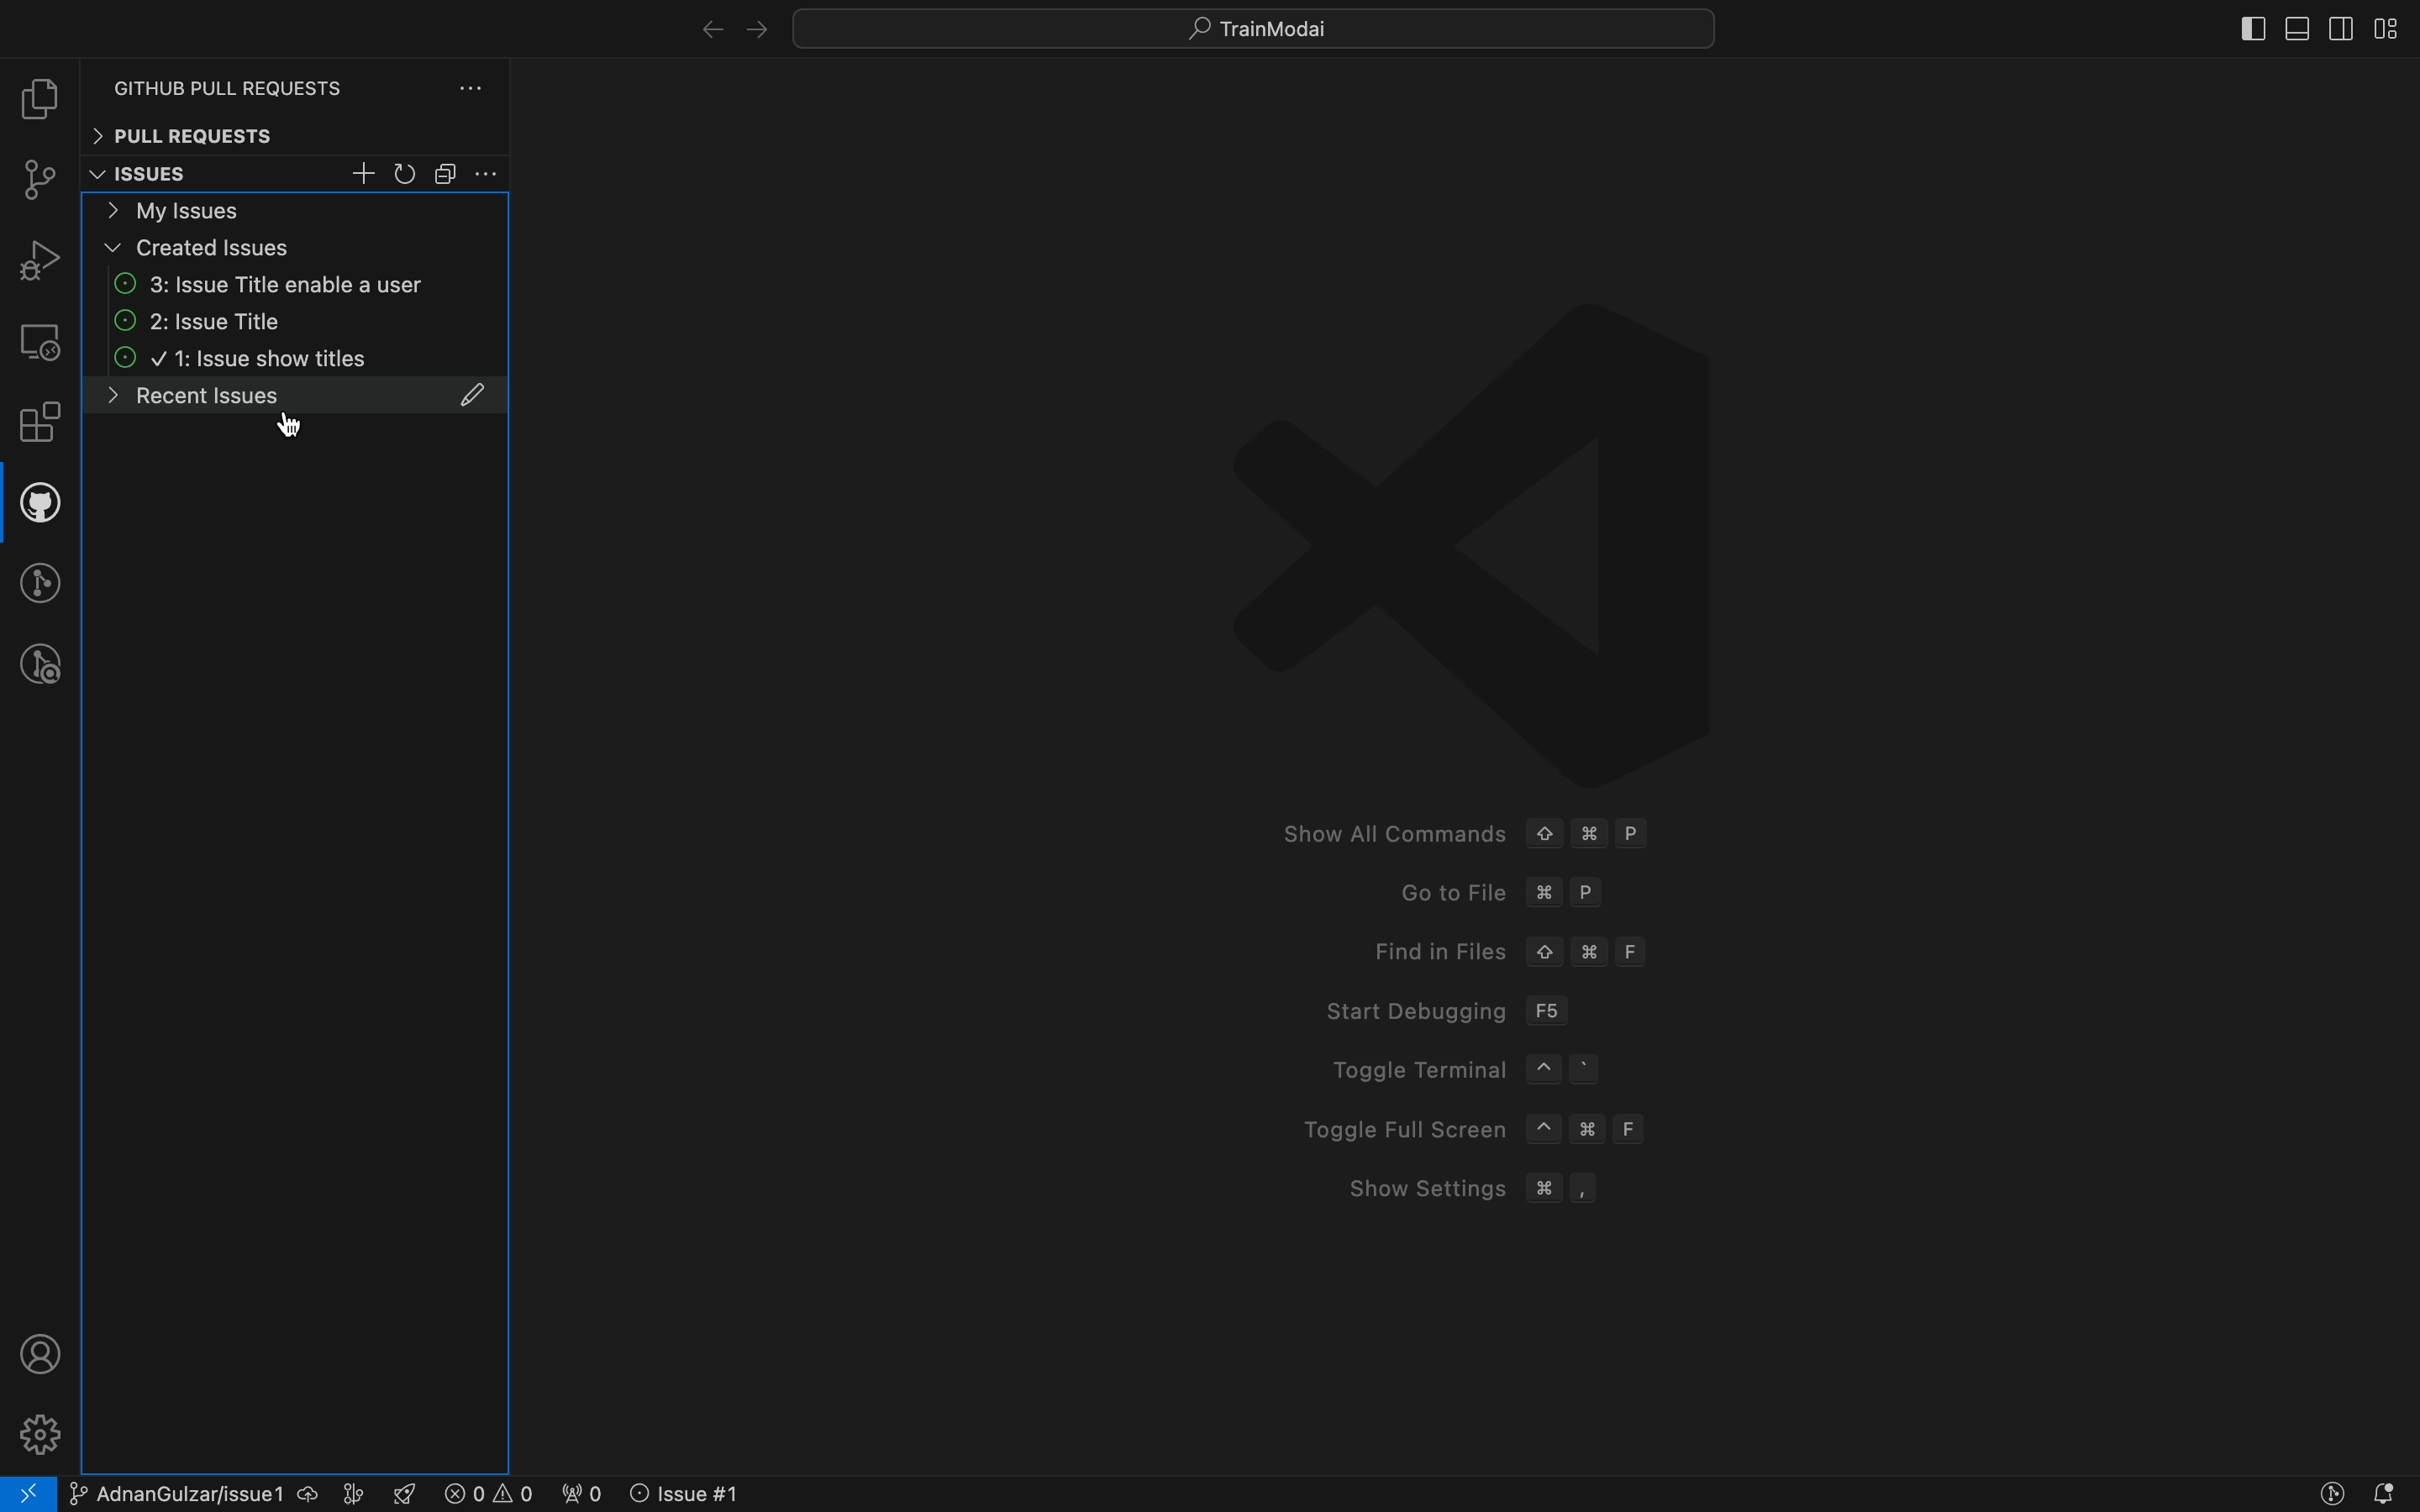  I want to click on error logs, so click(468, 1493).